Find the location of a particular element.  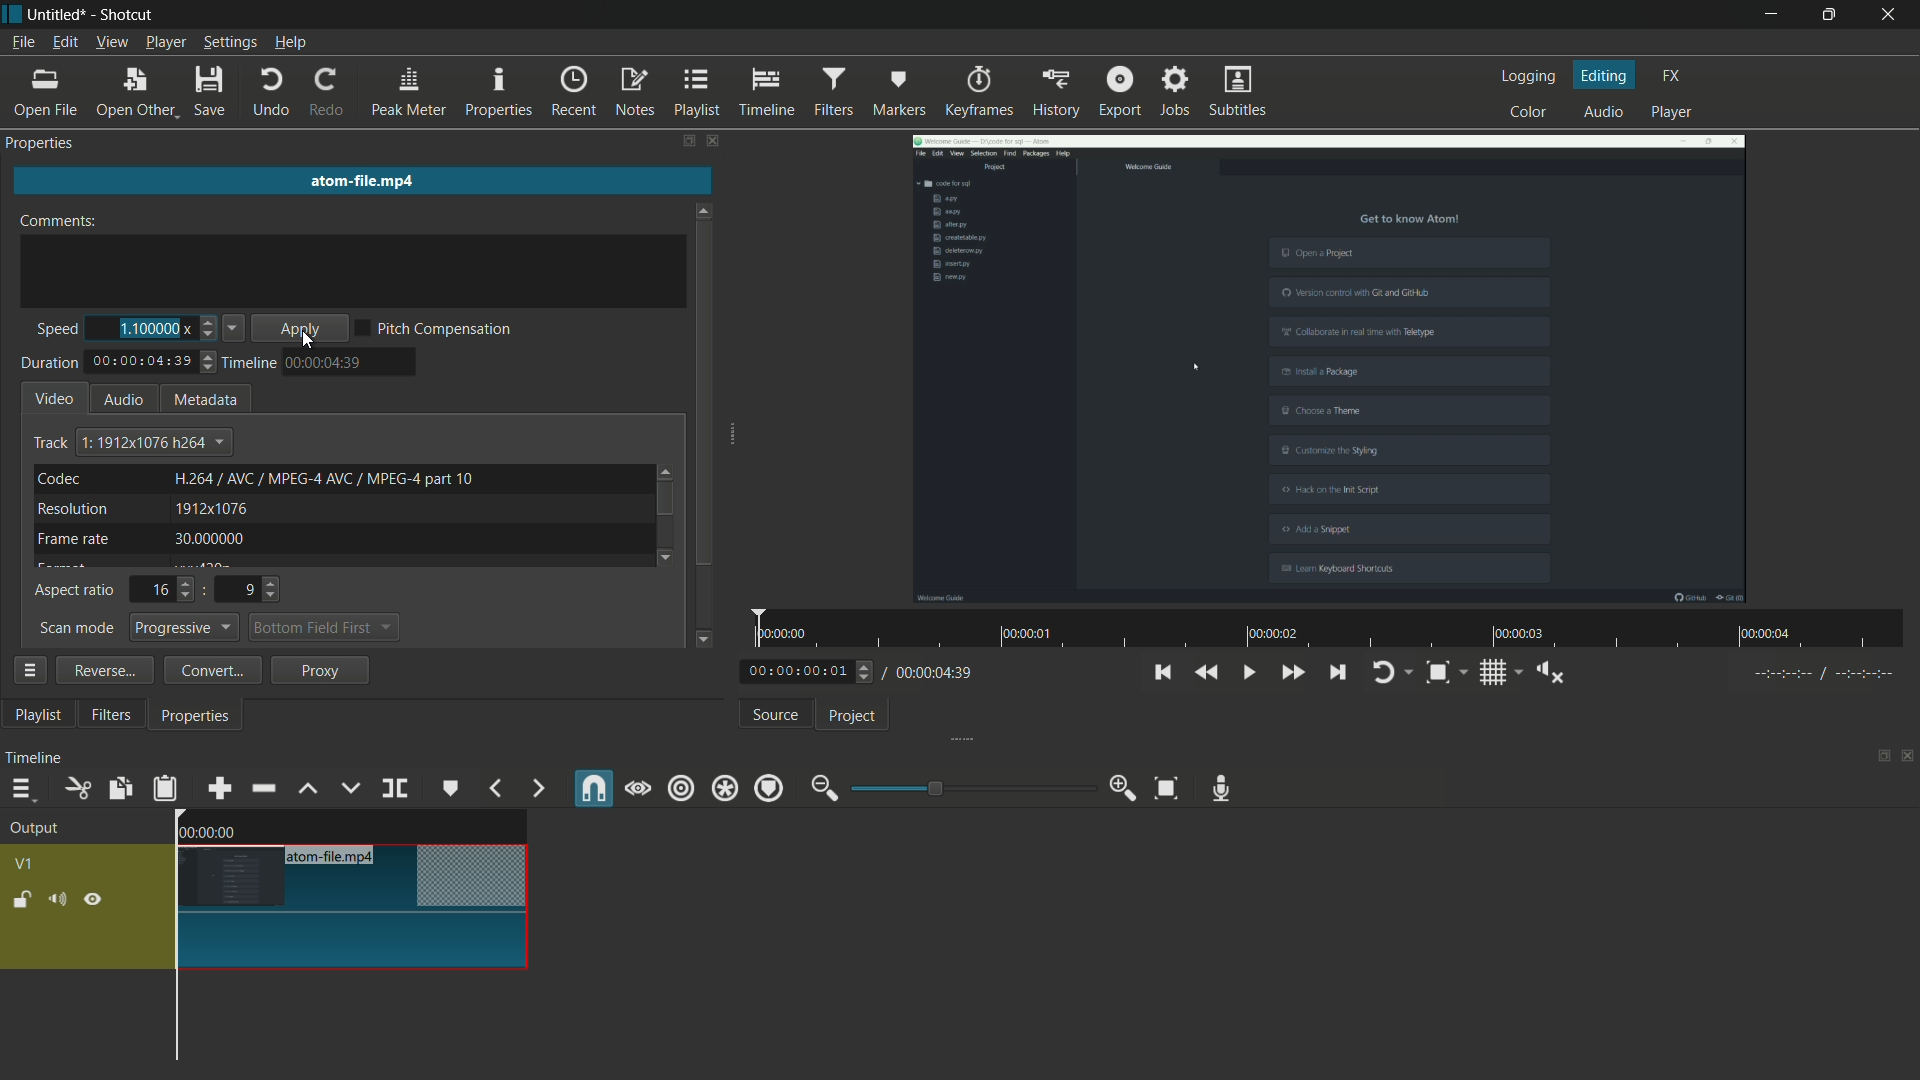

help menu is located at coordinates (289, 45).